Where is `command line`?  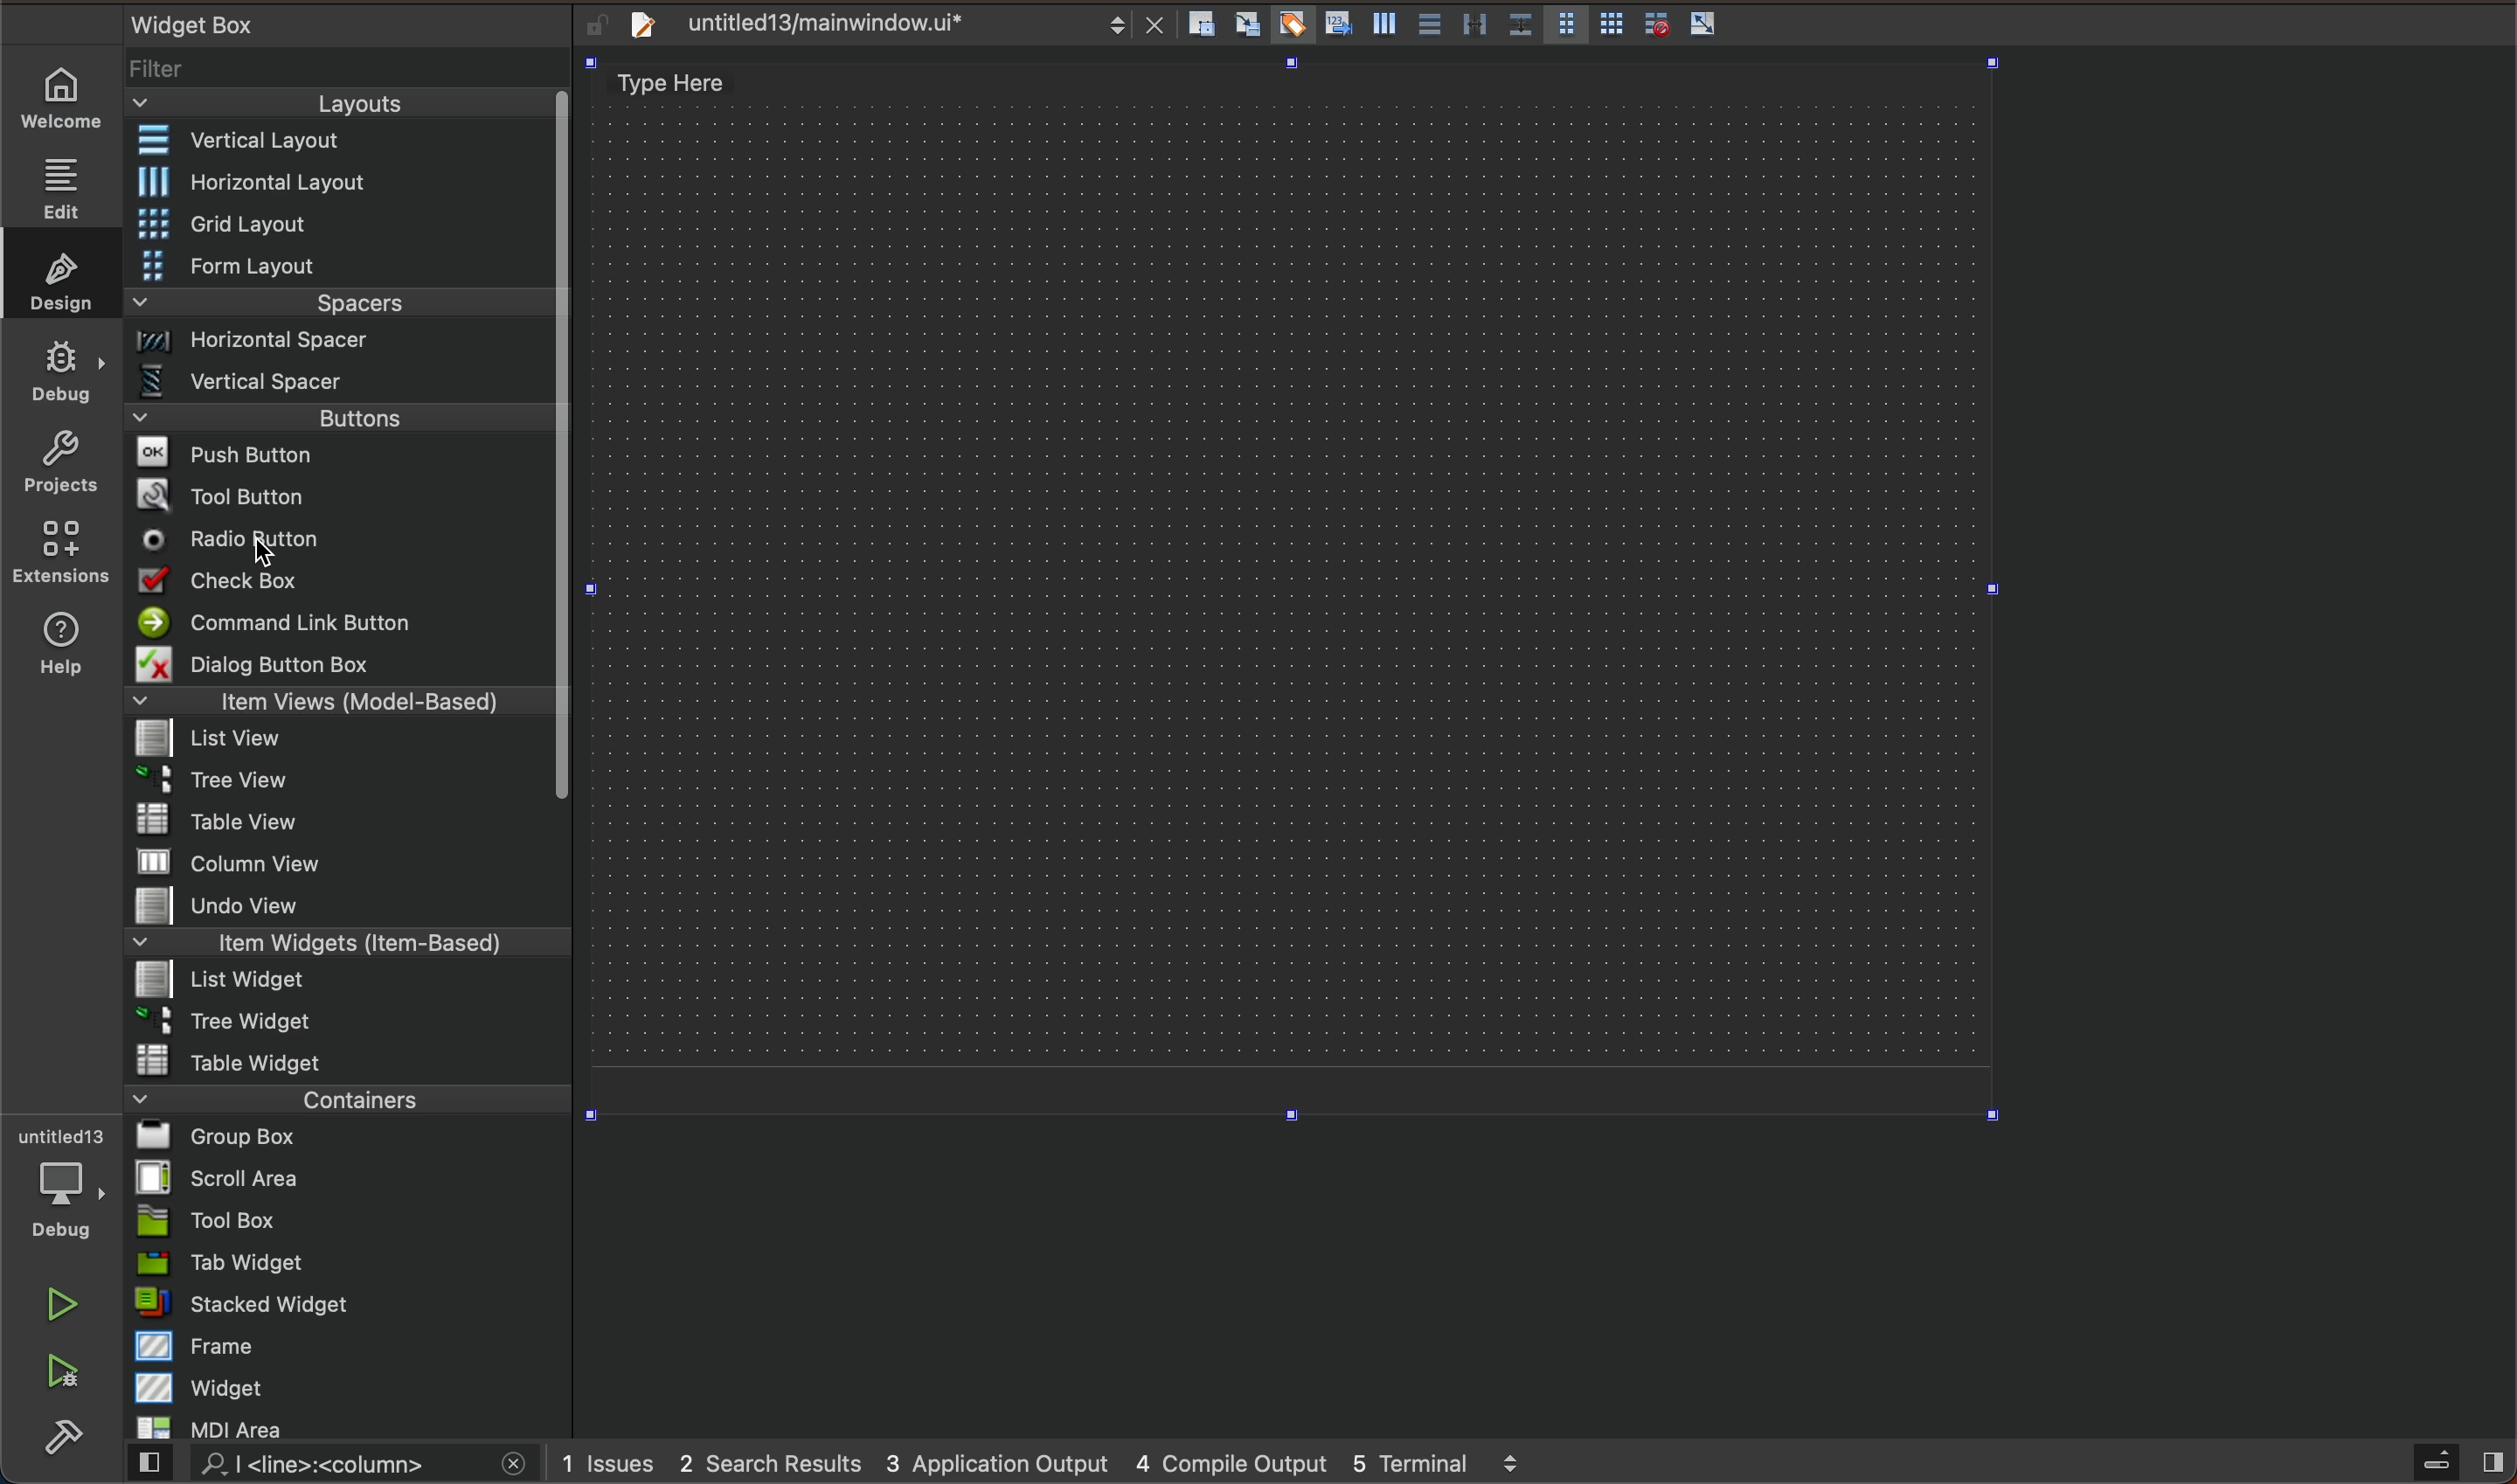
command line is located at coordinates (340, 624).